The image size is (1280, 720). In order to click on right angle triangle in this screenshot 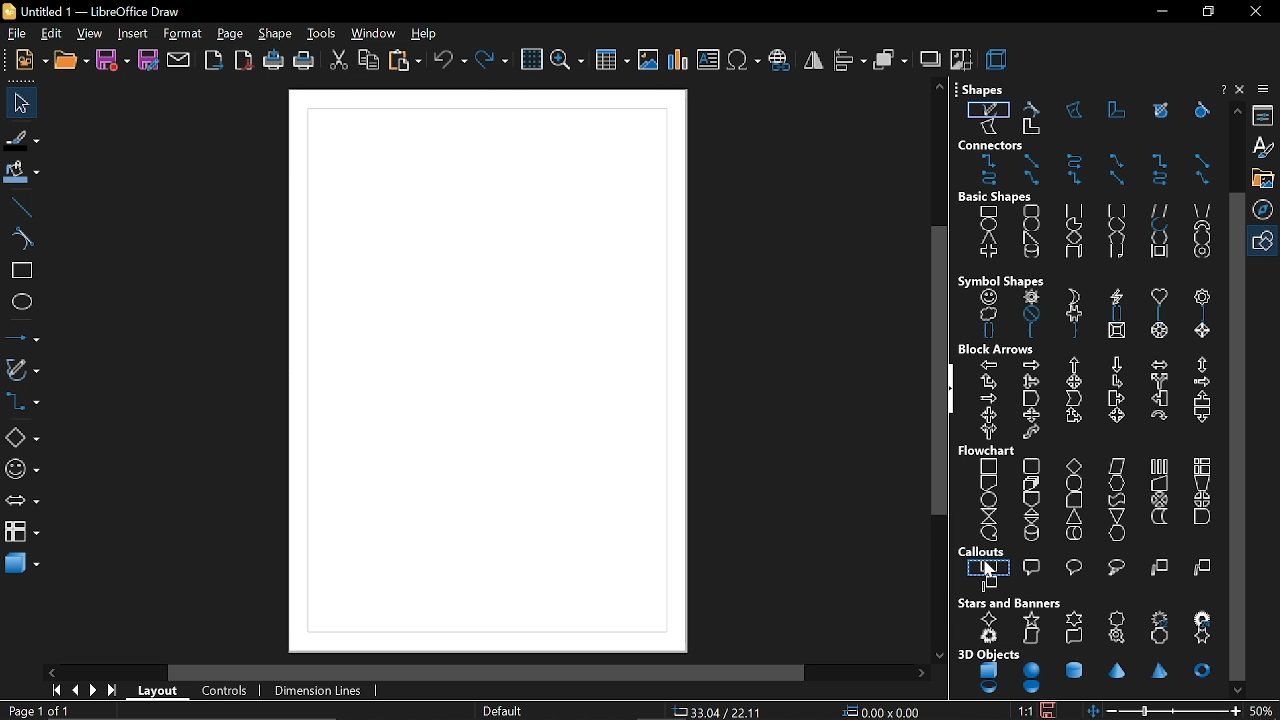, I will do `click(1029, 238)`.